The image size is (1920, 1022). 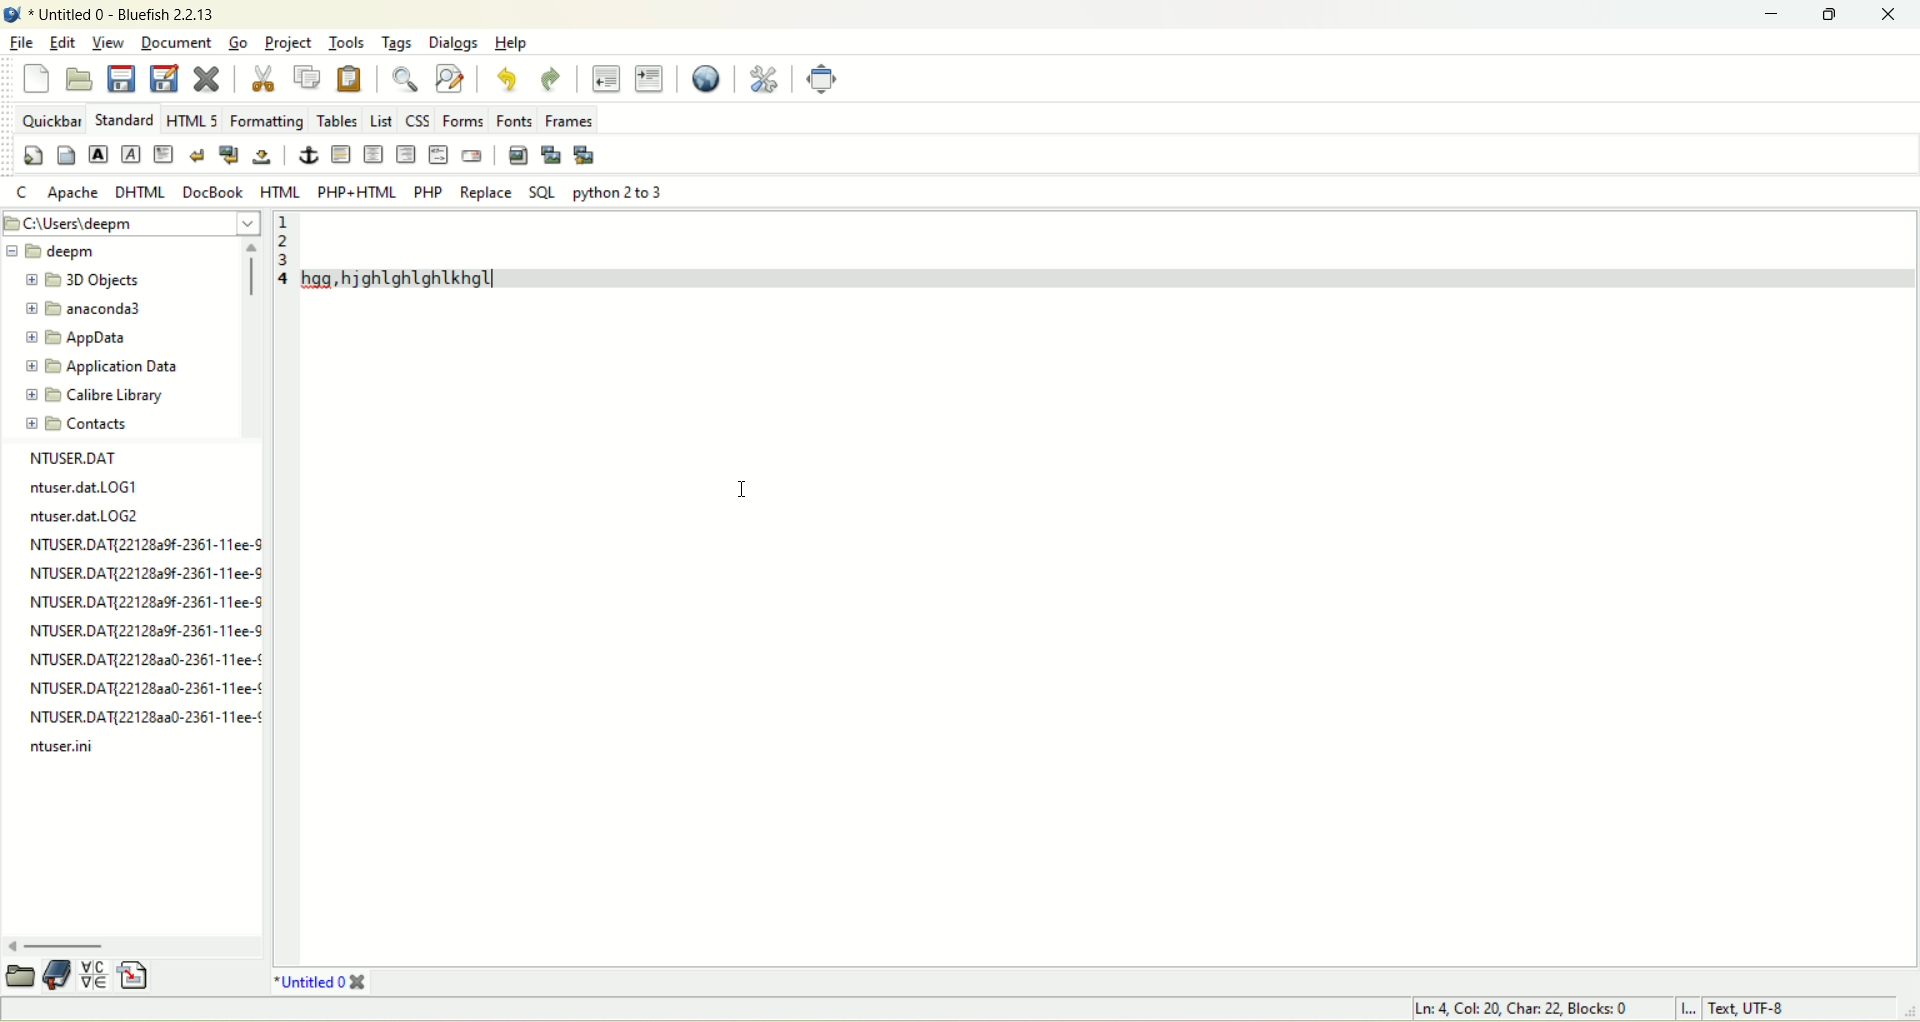 What do you see at coordinates (125, 120) in the screenshot?
I see `standard` at bounding box center [125, 120].